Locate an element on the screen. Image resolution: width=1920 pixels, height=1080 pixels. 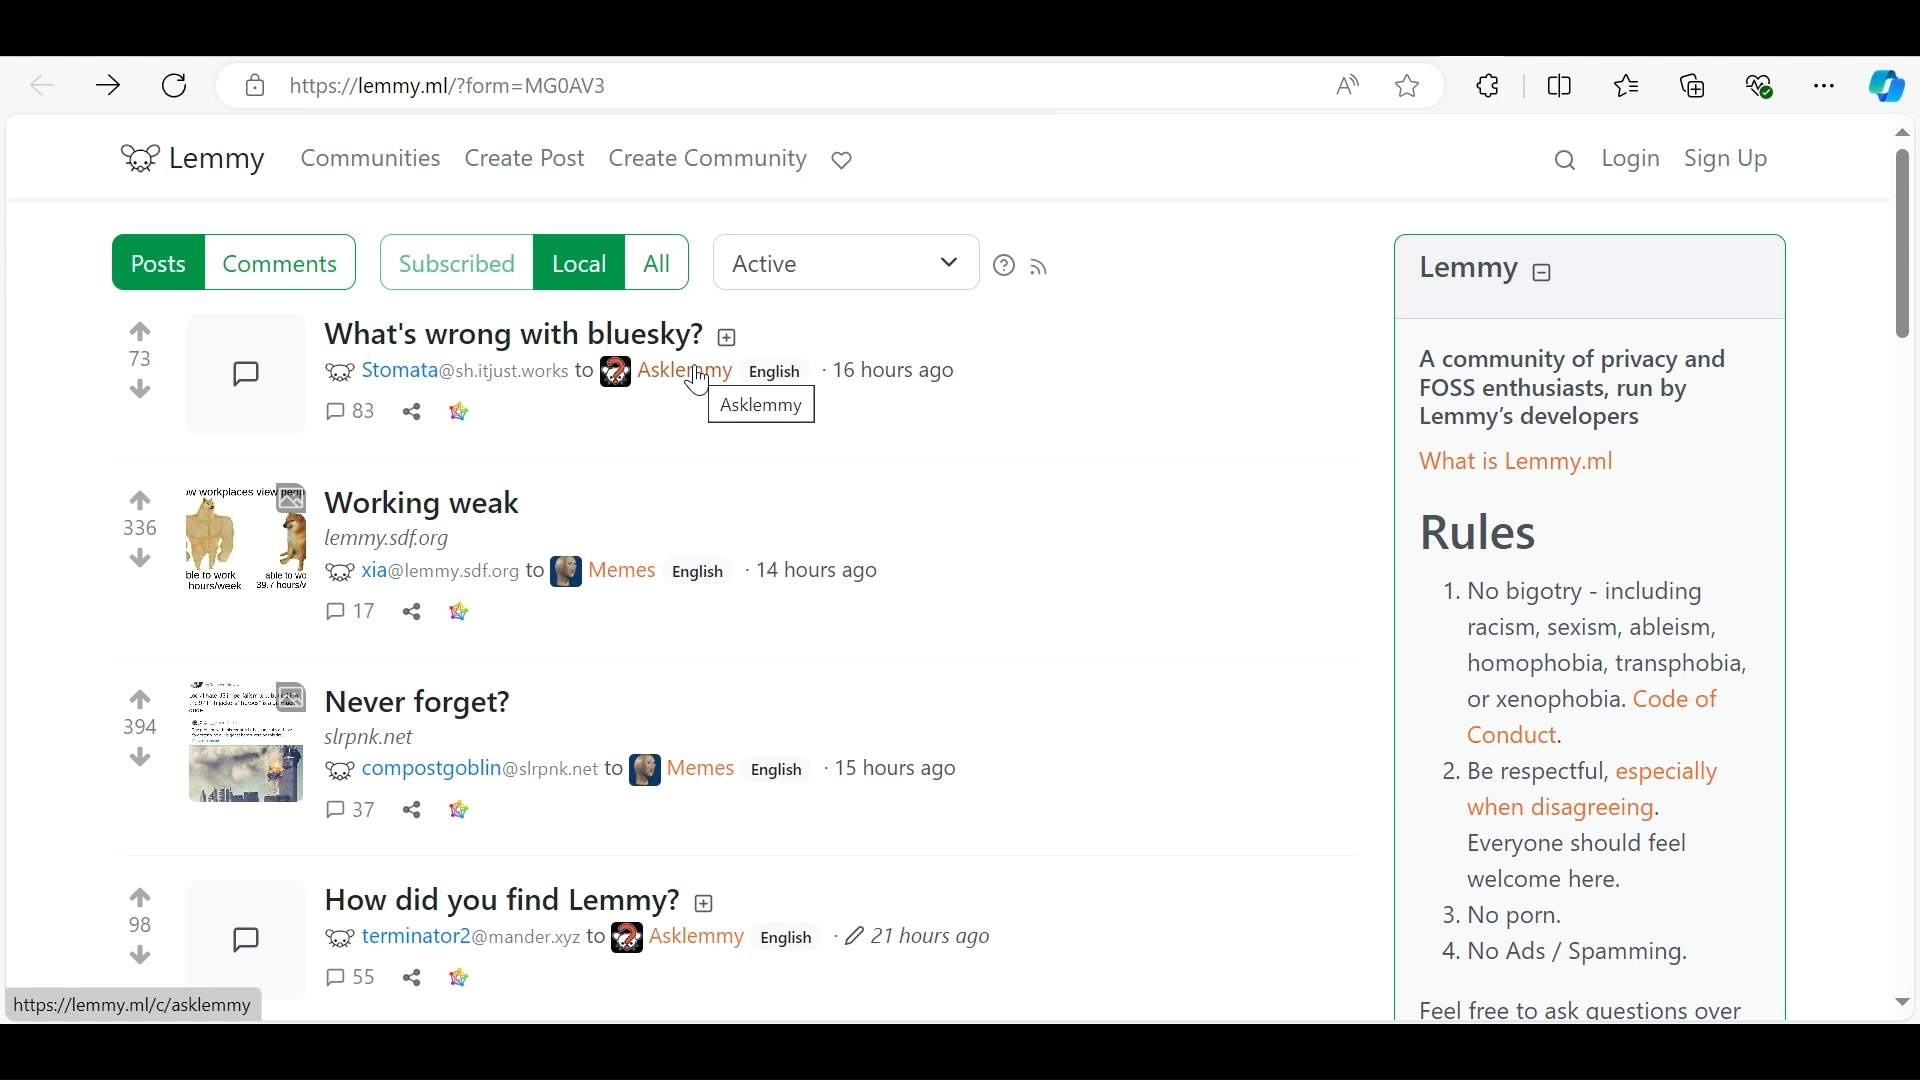
link is located at coordinates (460, 978).